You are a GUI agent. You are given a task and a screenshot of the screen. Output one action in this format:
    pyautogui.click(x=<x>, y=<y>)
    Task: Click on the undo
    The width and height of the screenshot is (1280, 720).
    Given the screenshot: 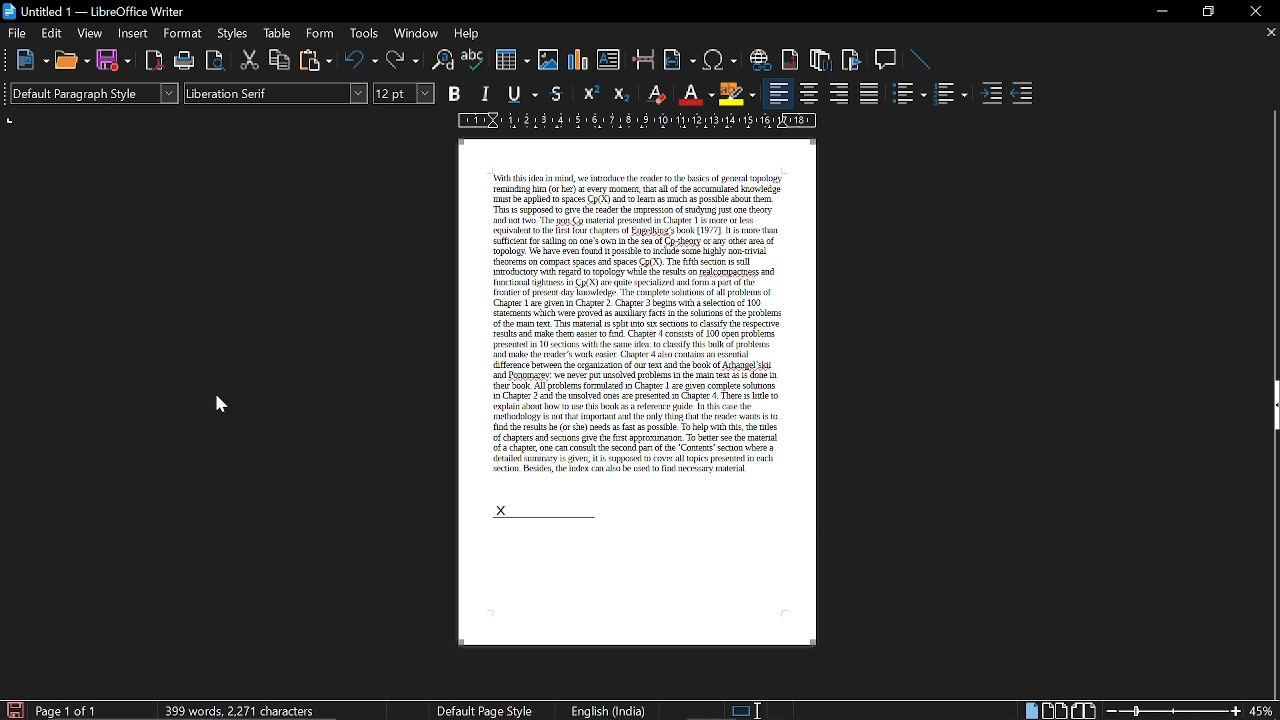 What is the action you would take?
    pyautogui.click(x=362, y=59)
    